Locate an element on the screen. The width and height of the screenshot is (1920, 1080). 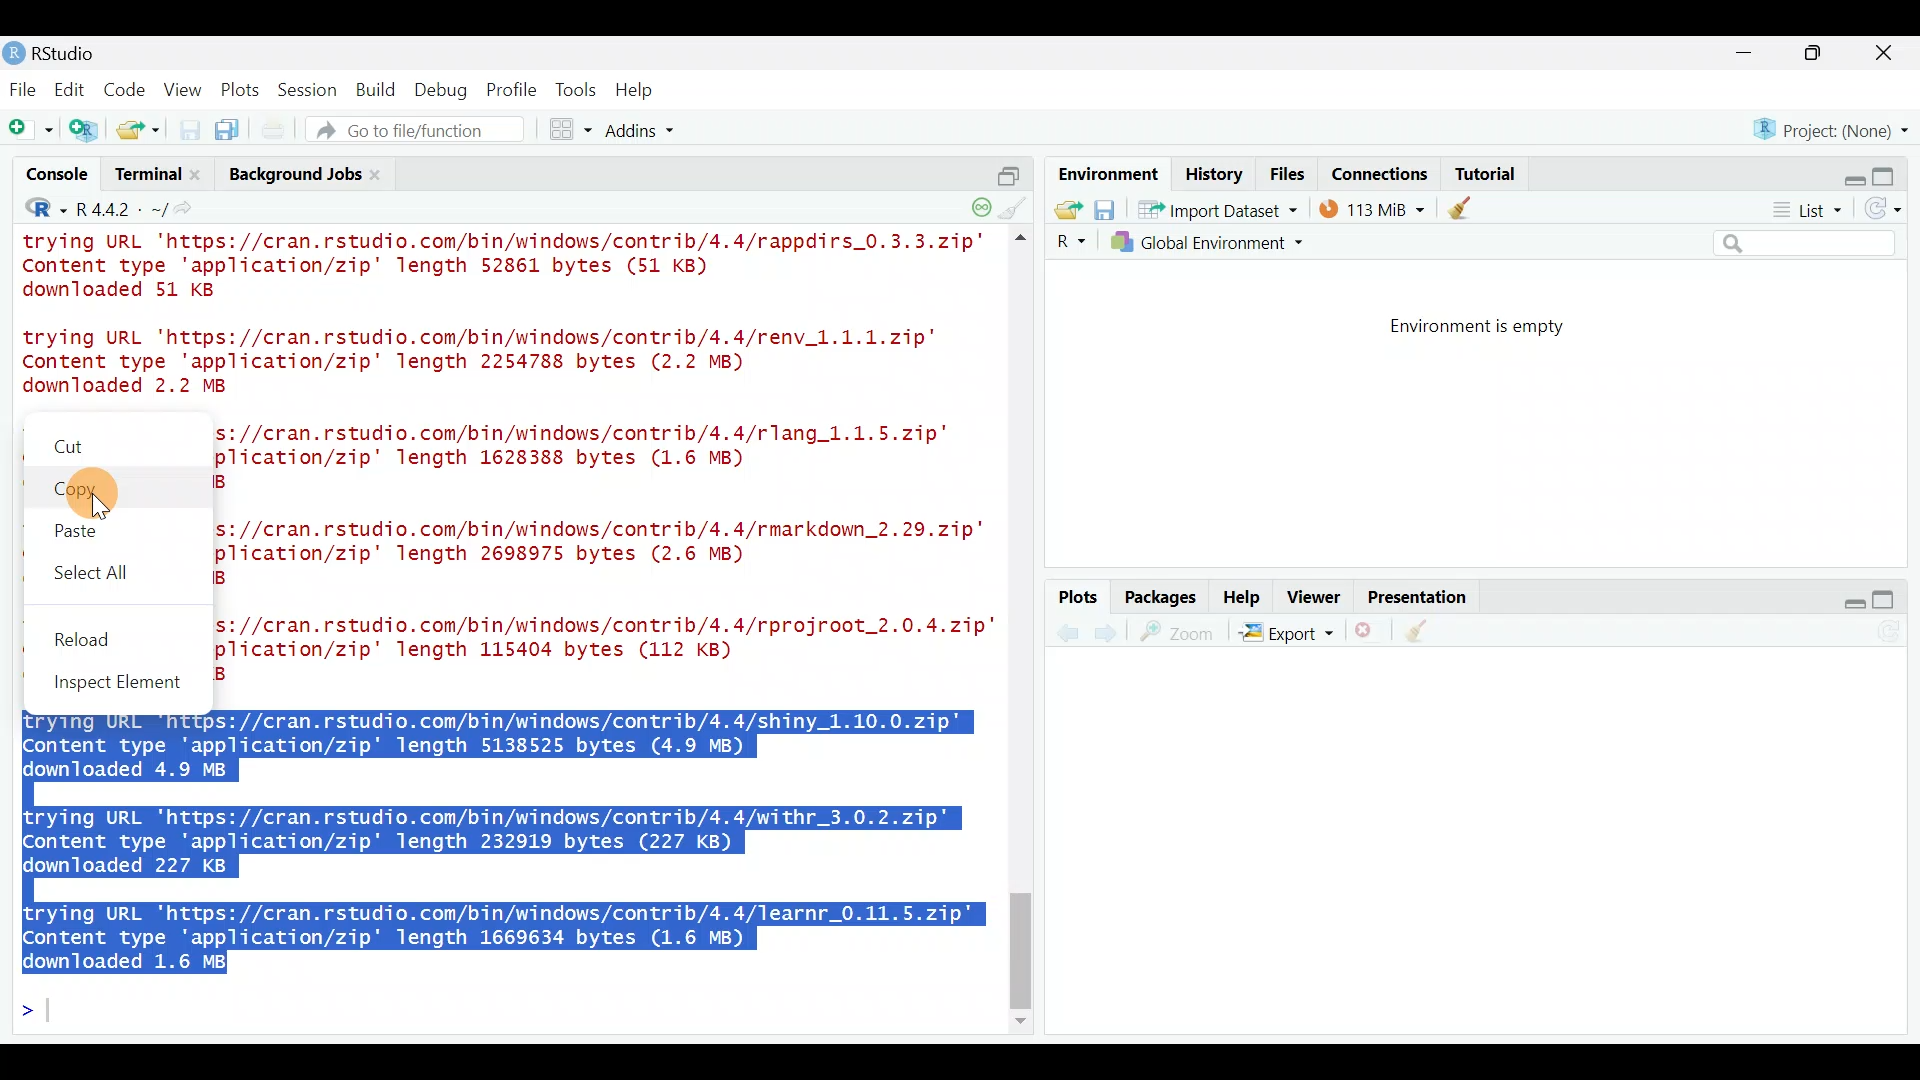
Paste is located at coordinates (97, 530).